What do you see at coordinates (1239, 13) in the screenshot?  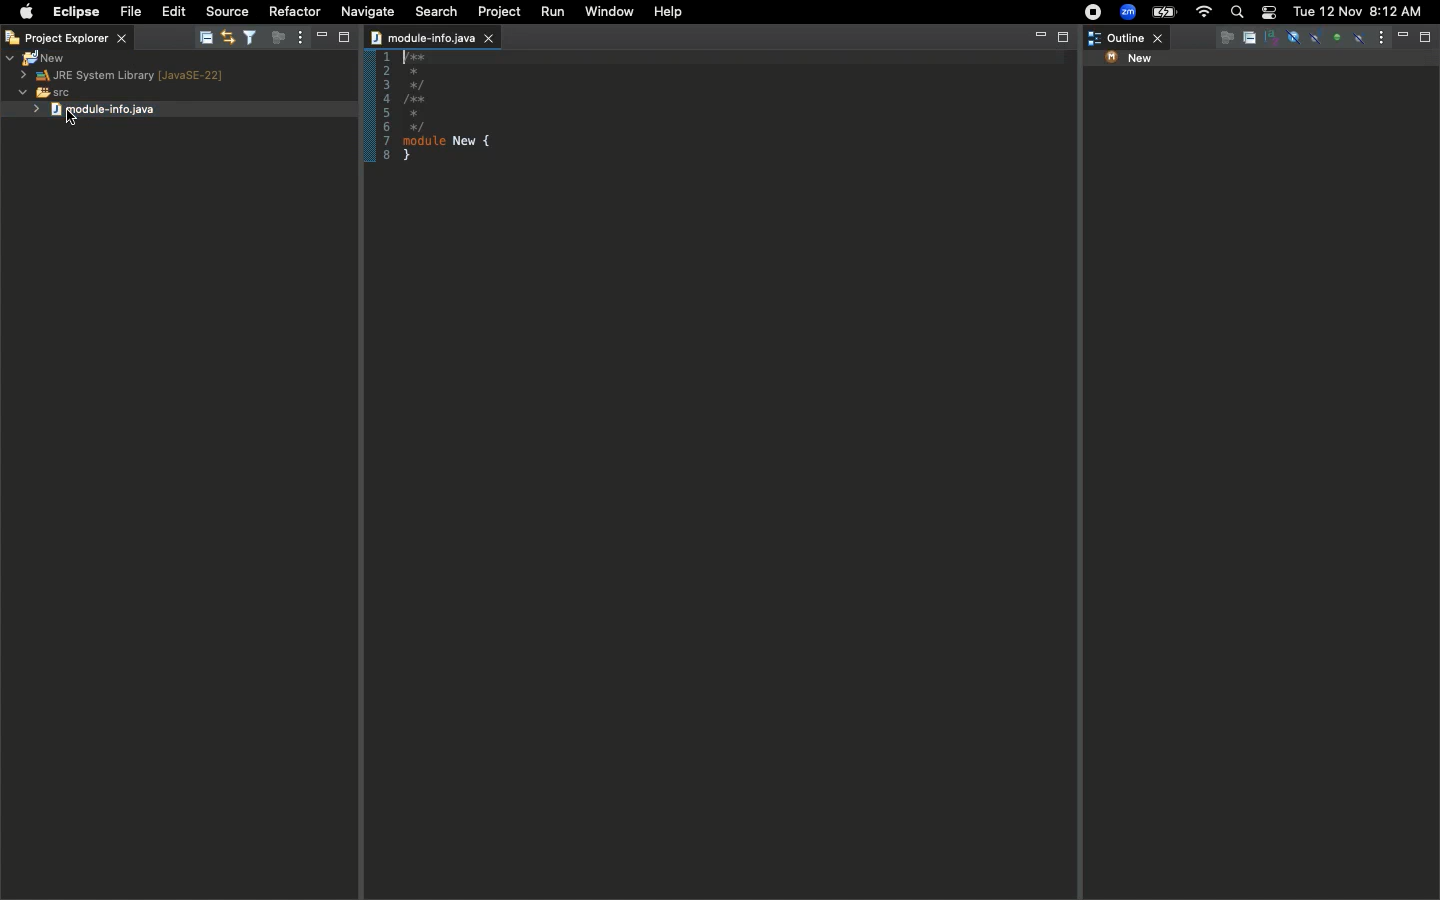 I see `Search` at bounding box center [1239, 13].